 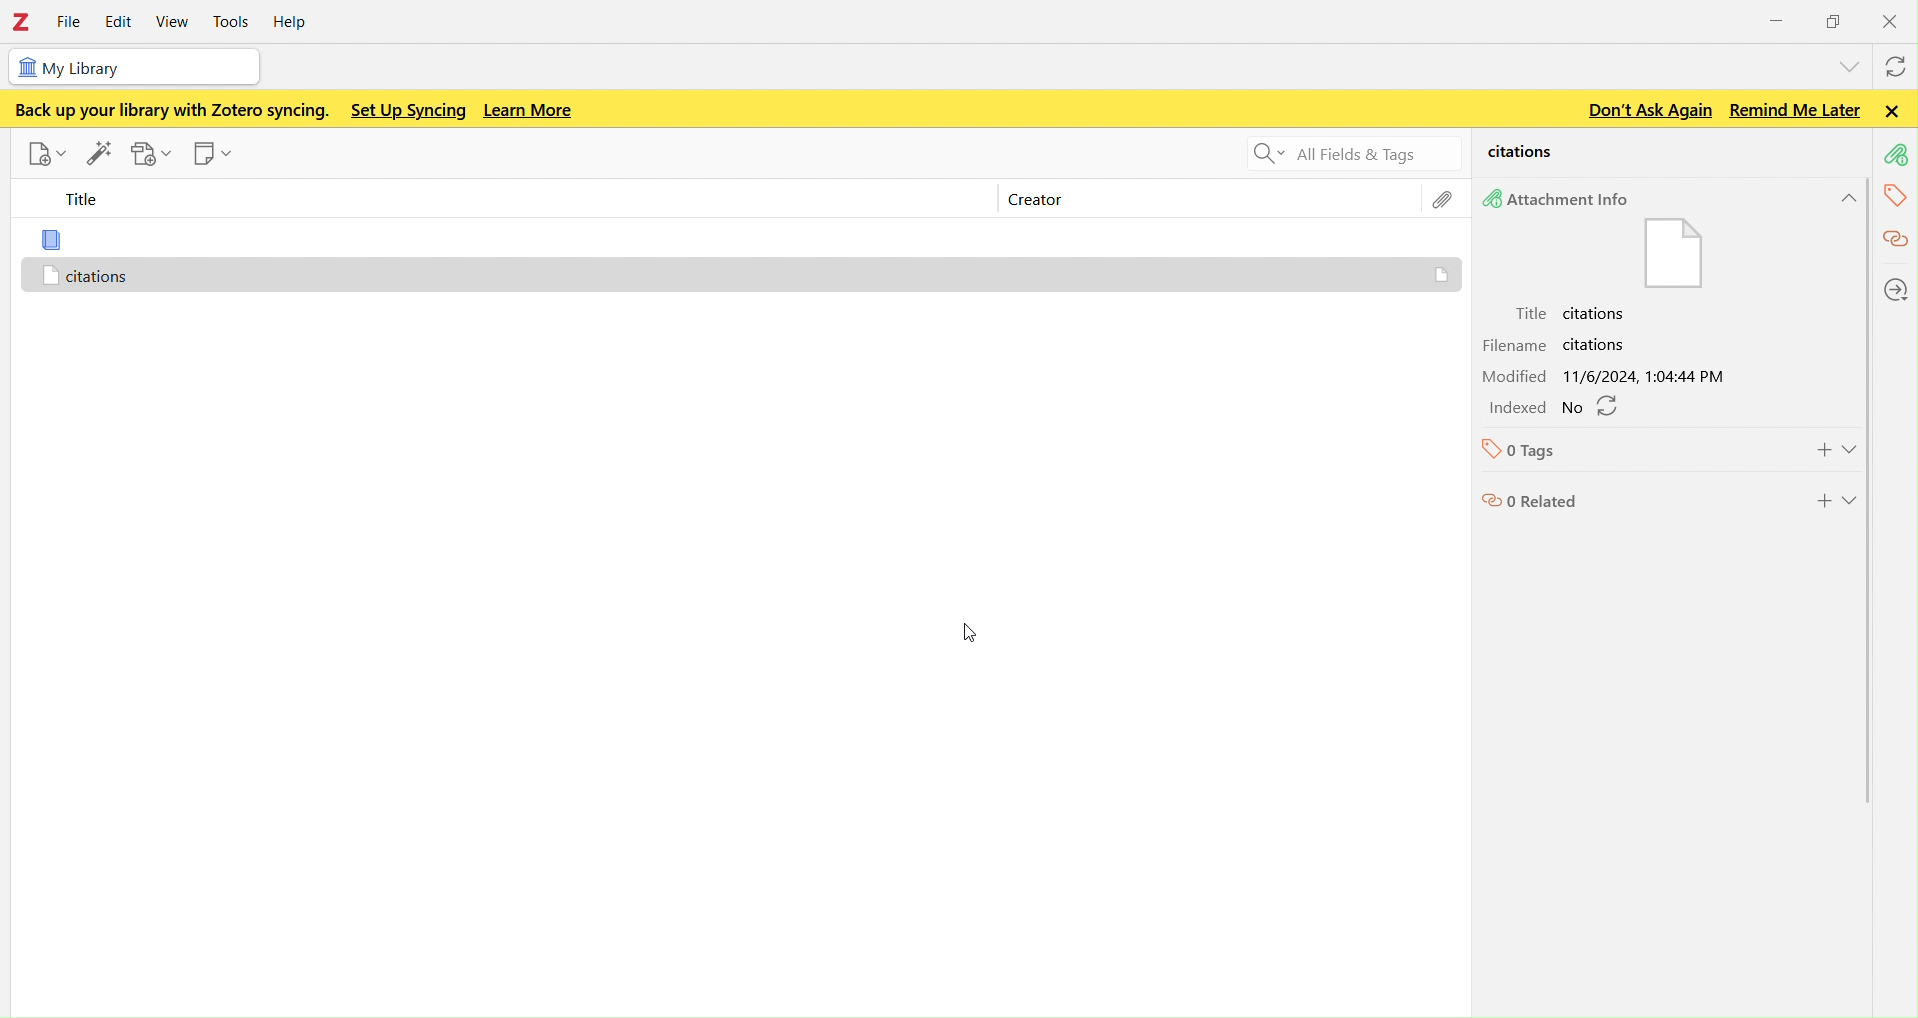 What do you see at coordinates (70, 21) in the screenshot?
I see `file` at bounding box center [70, 21].